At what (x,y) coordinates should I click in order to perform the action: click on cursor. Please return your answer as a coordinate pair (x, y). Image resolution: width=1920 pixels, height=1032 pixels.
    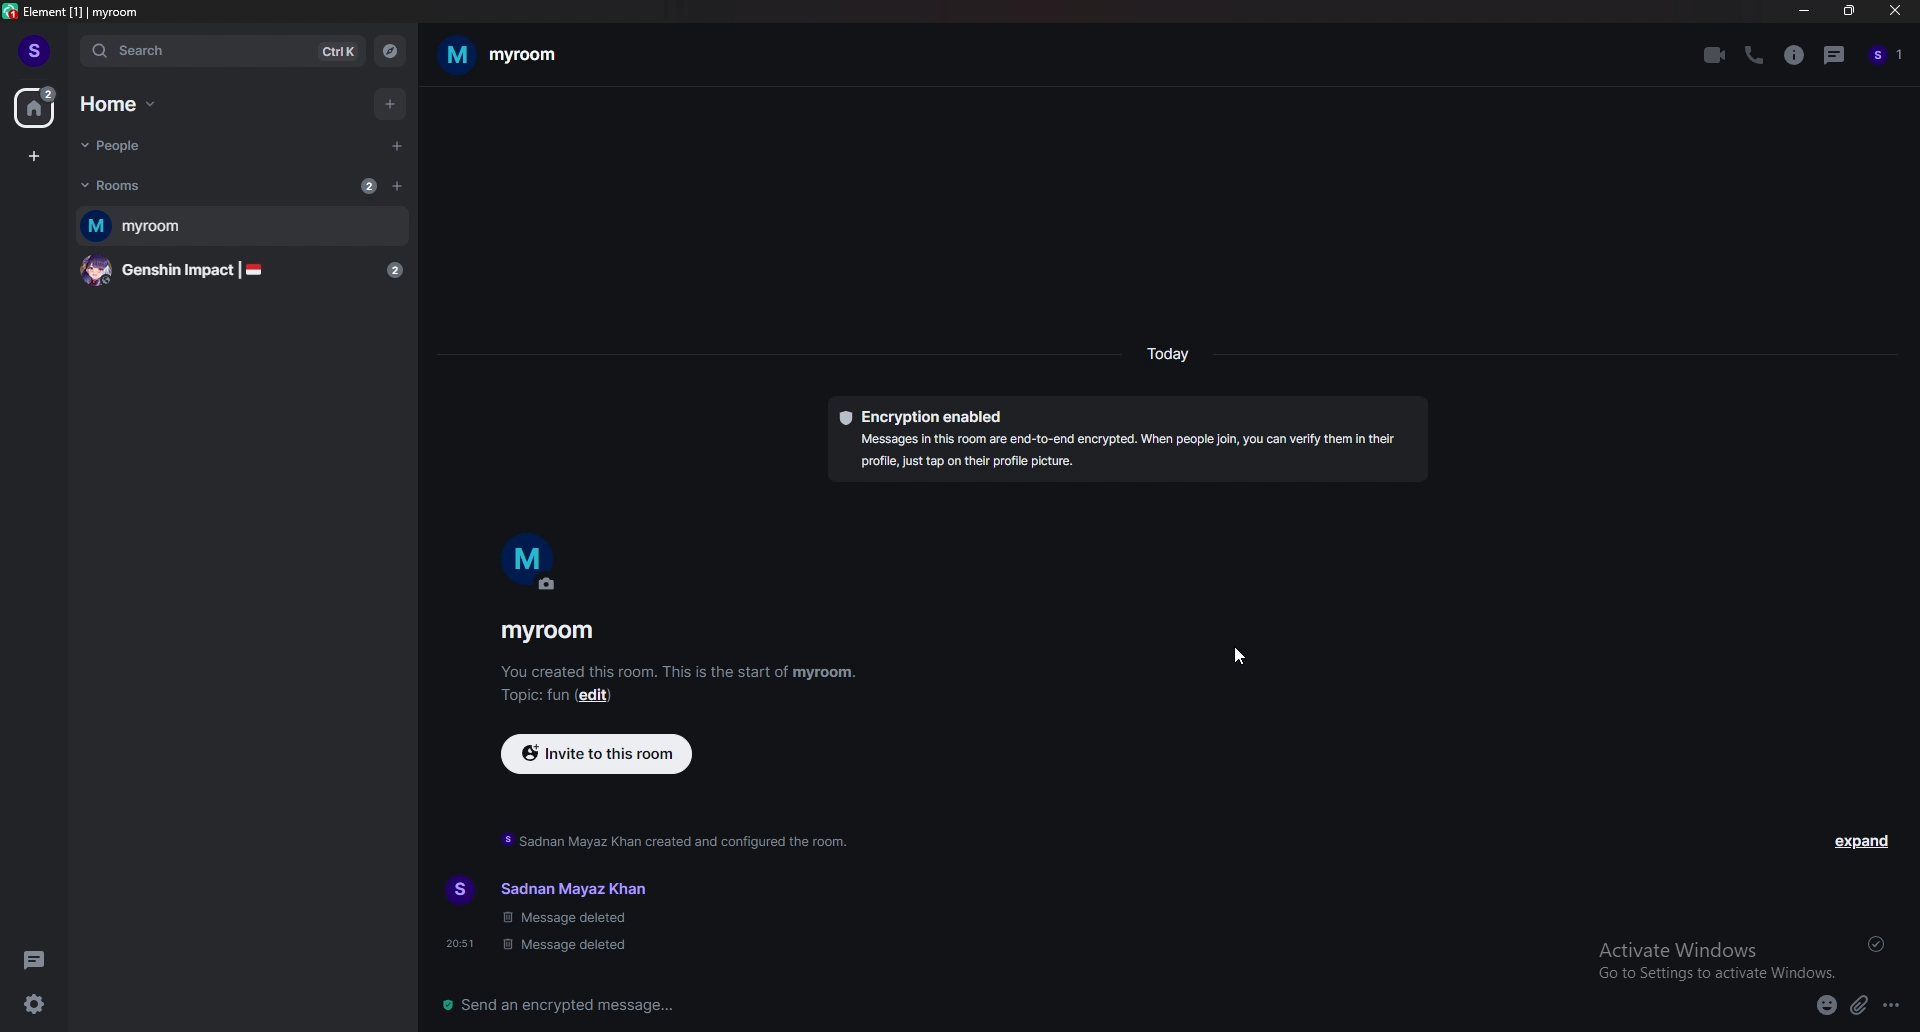
    Looking at the image, I should click on (1239, 656).